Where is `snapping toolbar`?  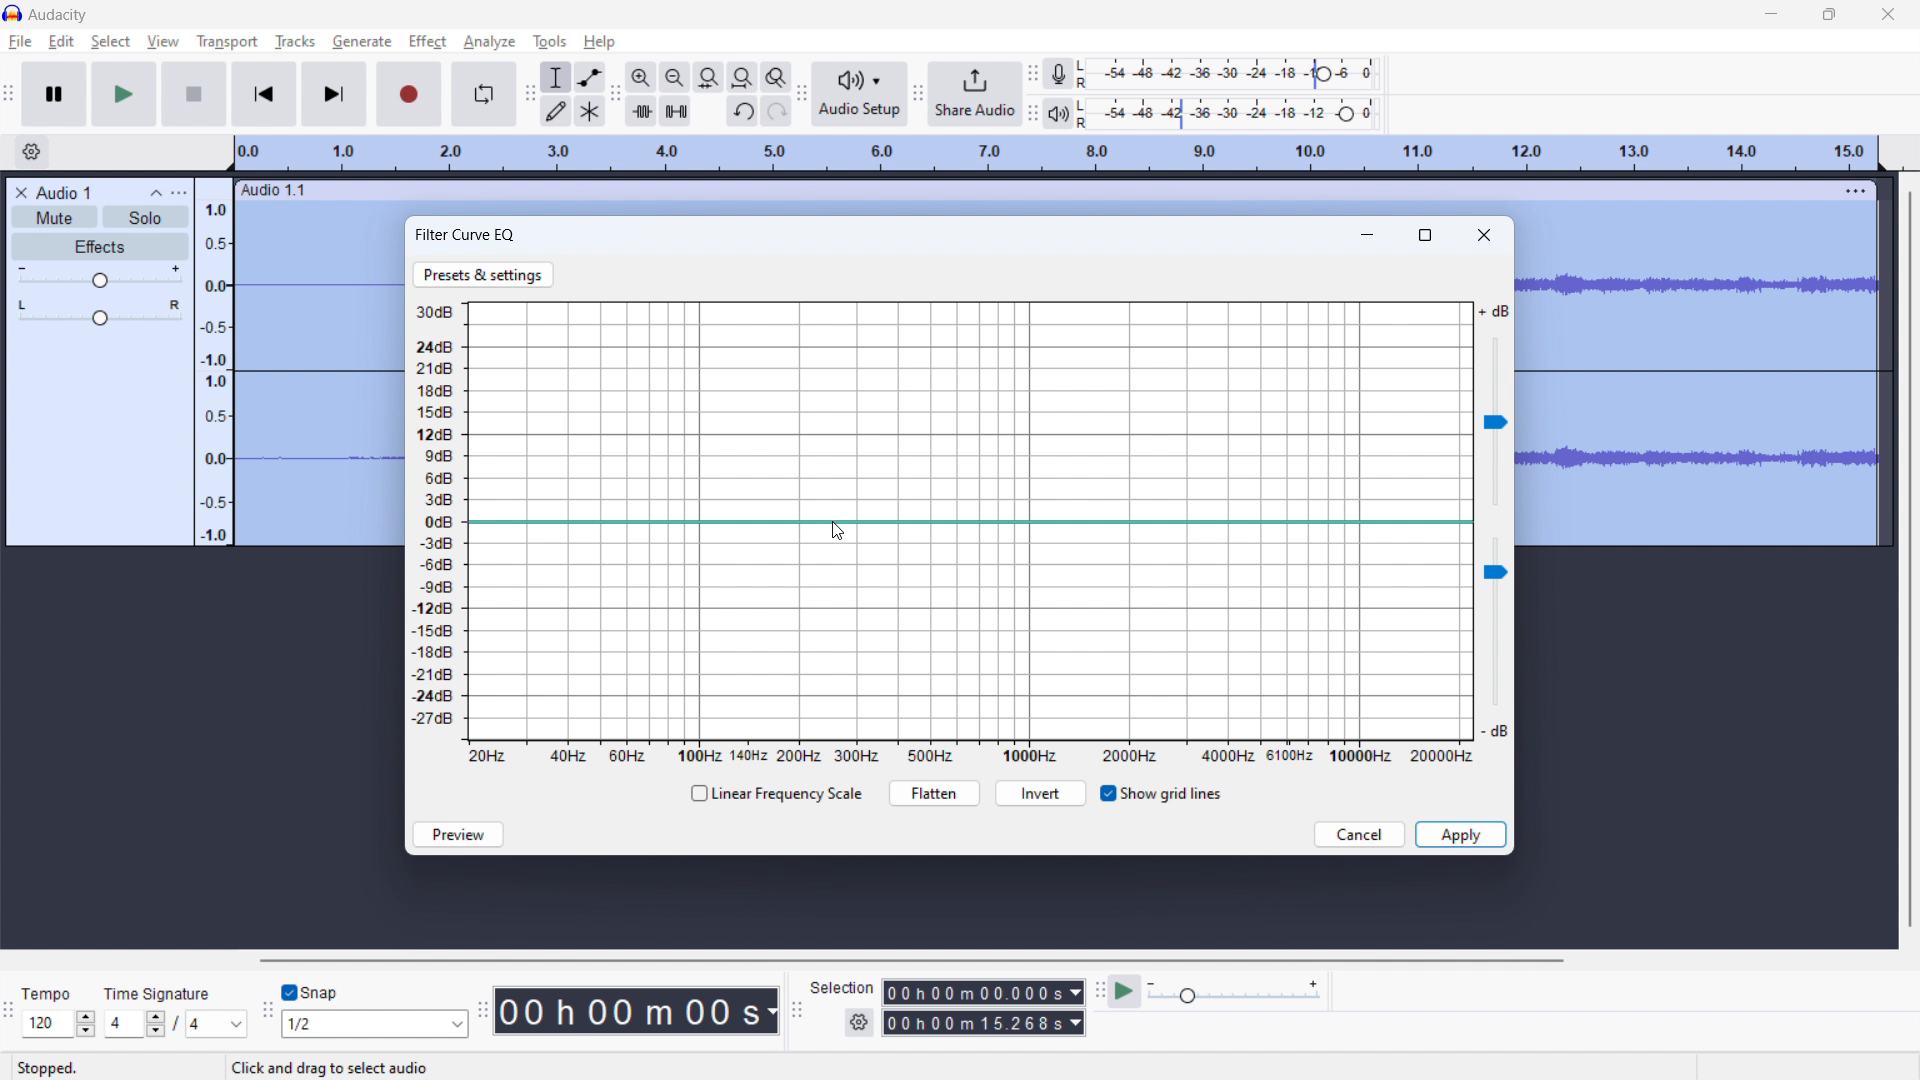 snapping toolbar is located at coordinates (267, 1009).